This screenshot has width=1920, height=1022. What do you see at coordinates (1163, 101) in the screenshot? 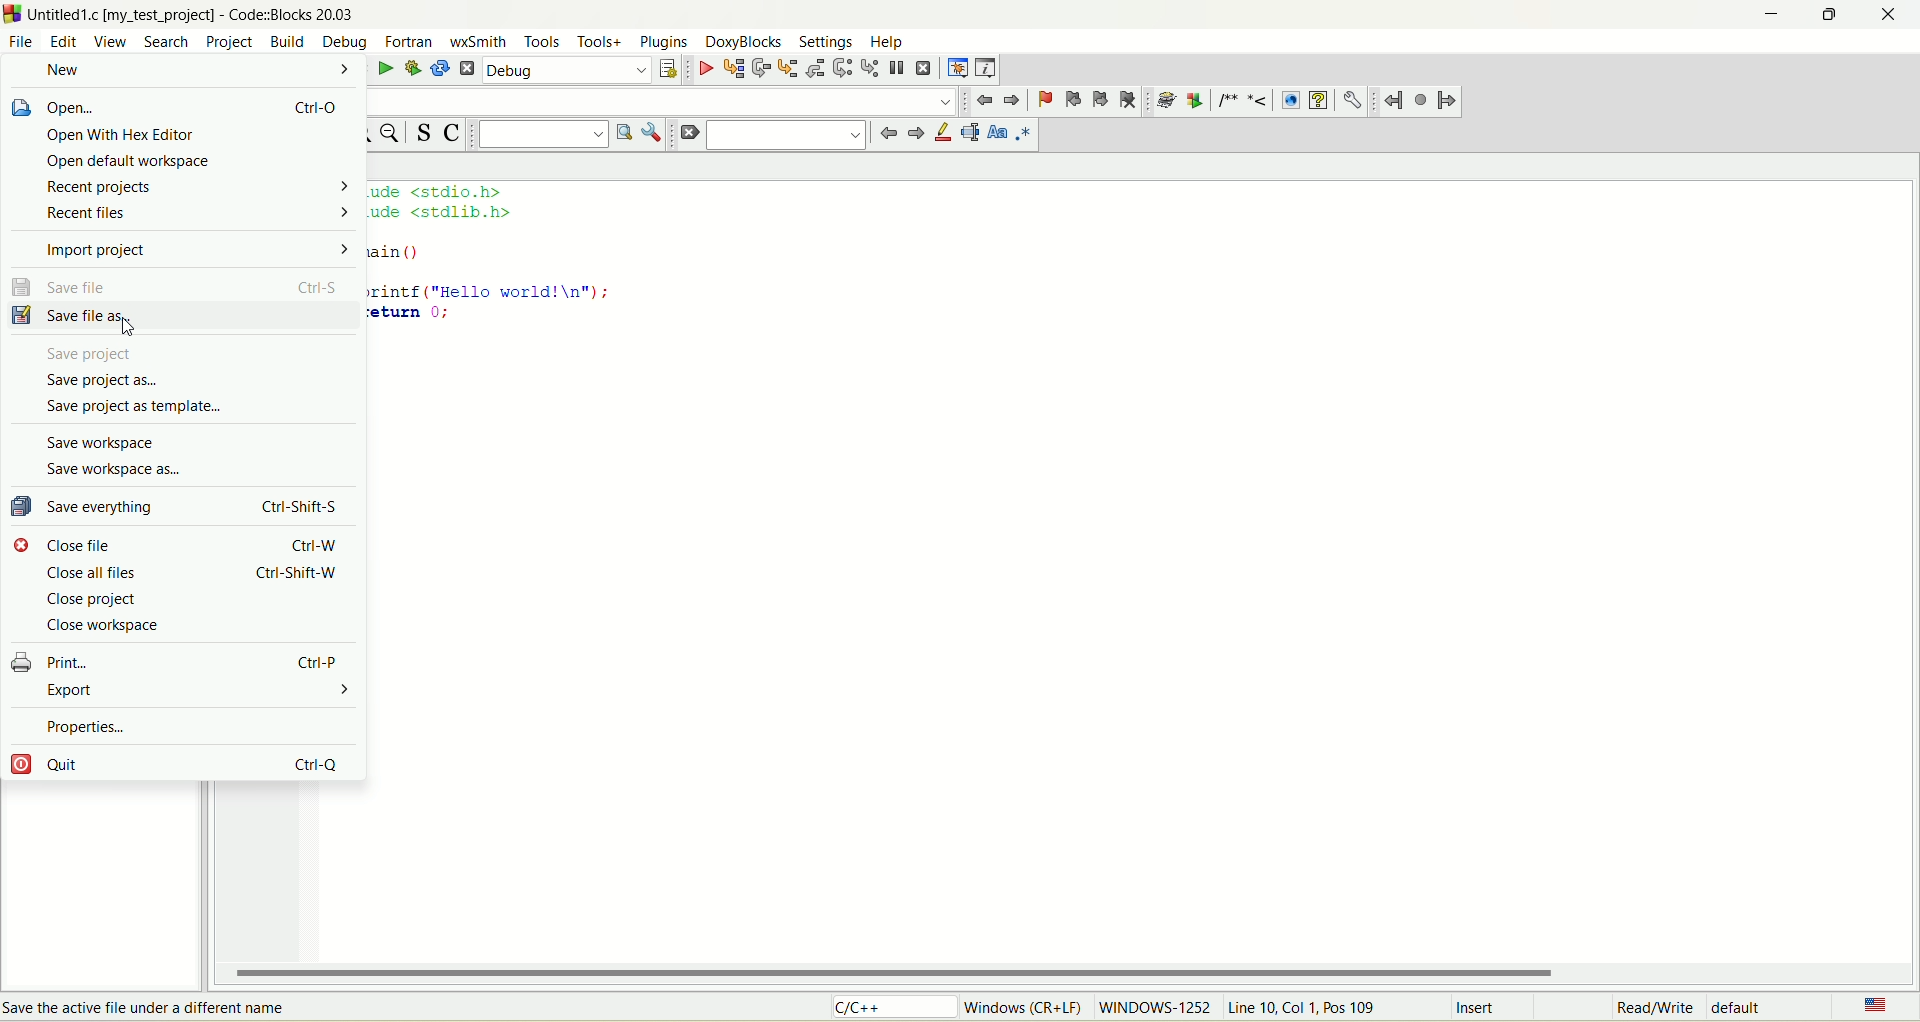
I see `doxywizard` at bounding box center [1163, 101].